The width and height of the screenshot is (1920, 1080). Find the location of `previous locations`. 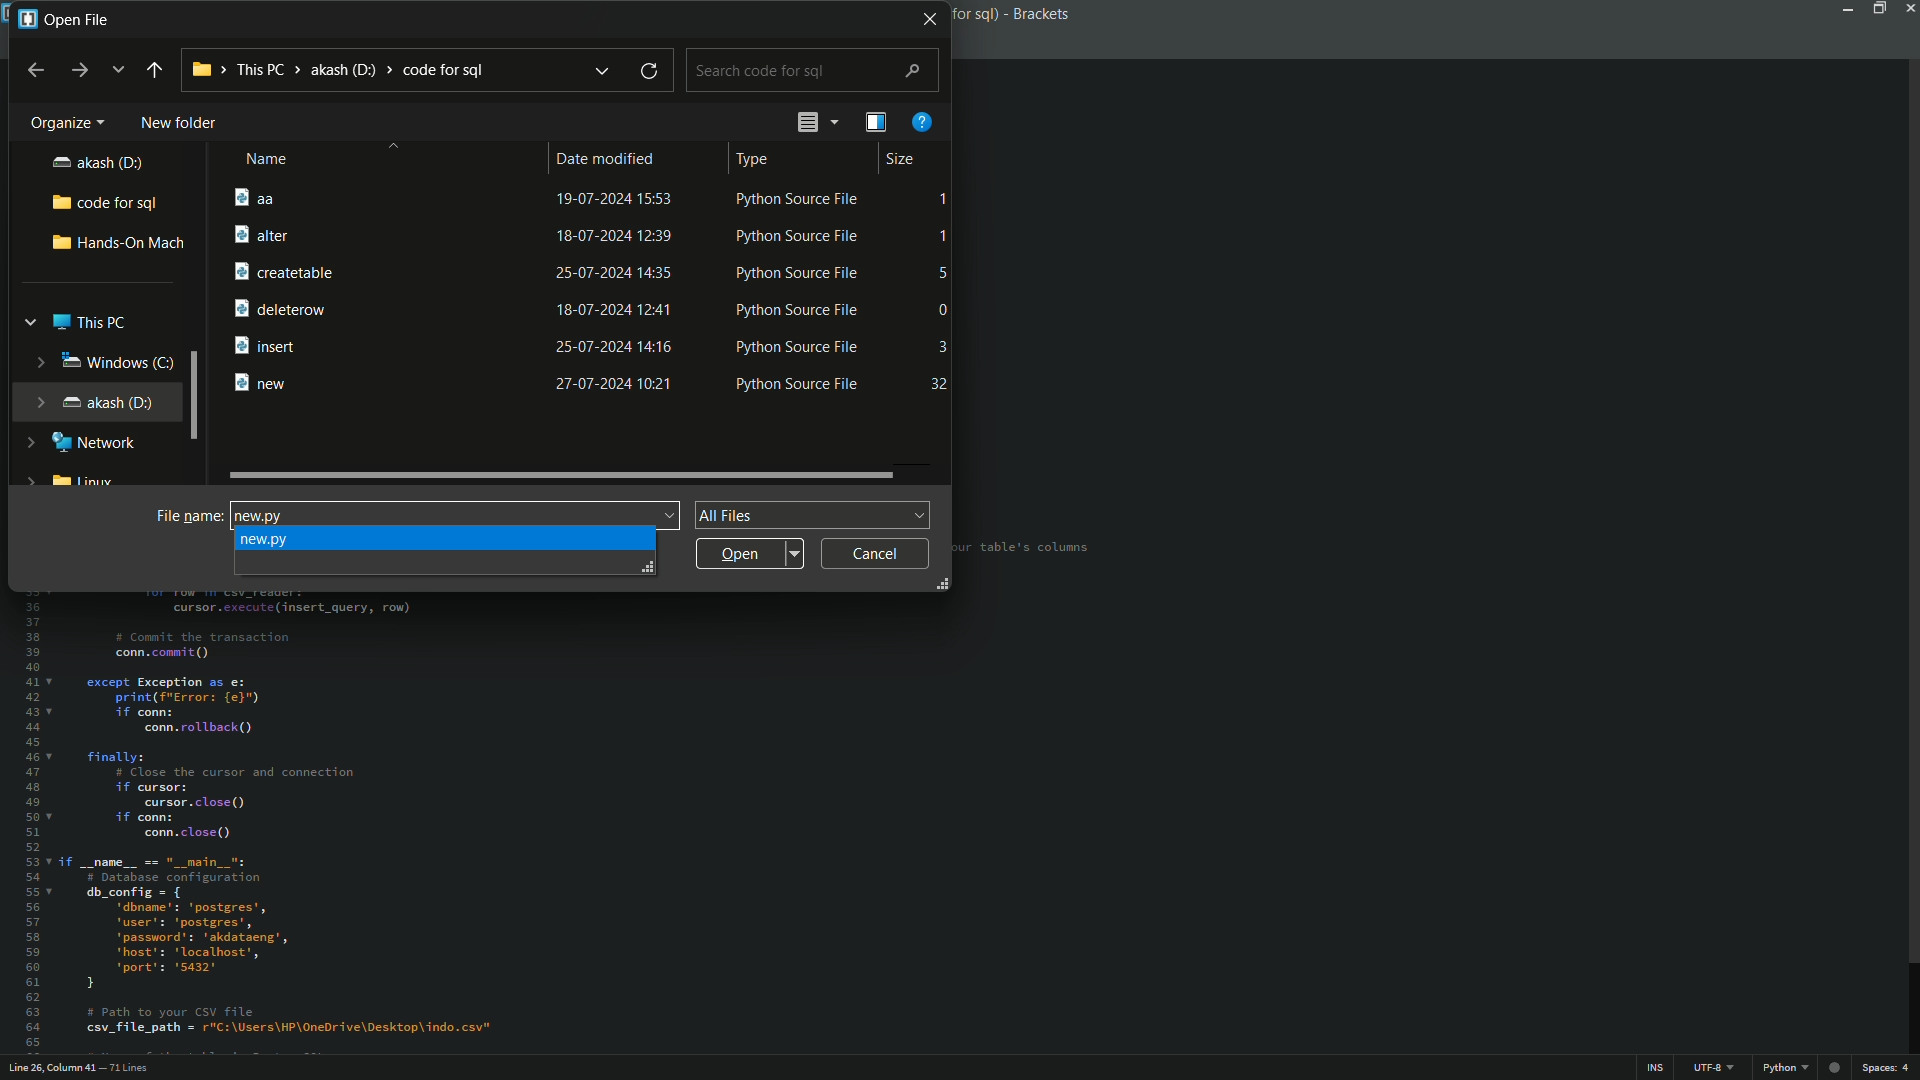

previous locations is located at coordinates (603, 71).